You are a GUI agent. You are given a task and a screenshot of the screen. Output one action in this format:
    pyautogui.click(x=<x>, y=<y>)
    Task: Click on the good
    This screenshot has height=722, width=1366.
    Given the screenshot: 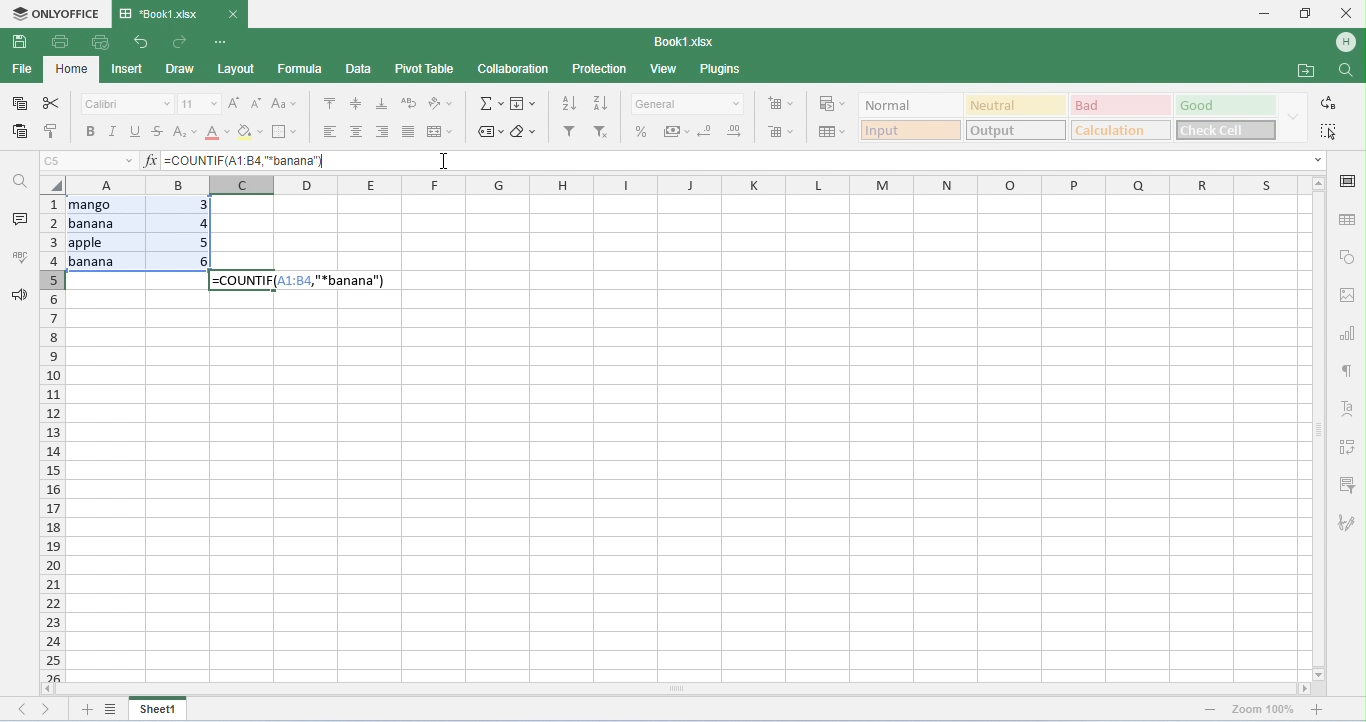 What is the action you would take?
    pyautogui.click(x=1223, y=106)
    